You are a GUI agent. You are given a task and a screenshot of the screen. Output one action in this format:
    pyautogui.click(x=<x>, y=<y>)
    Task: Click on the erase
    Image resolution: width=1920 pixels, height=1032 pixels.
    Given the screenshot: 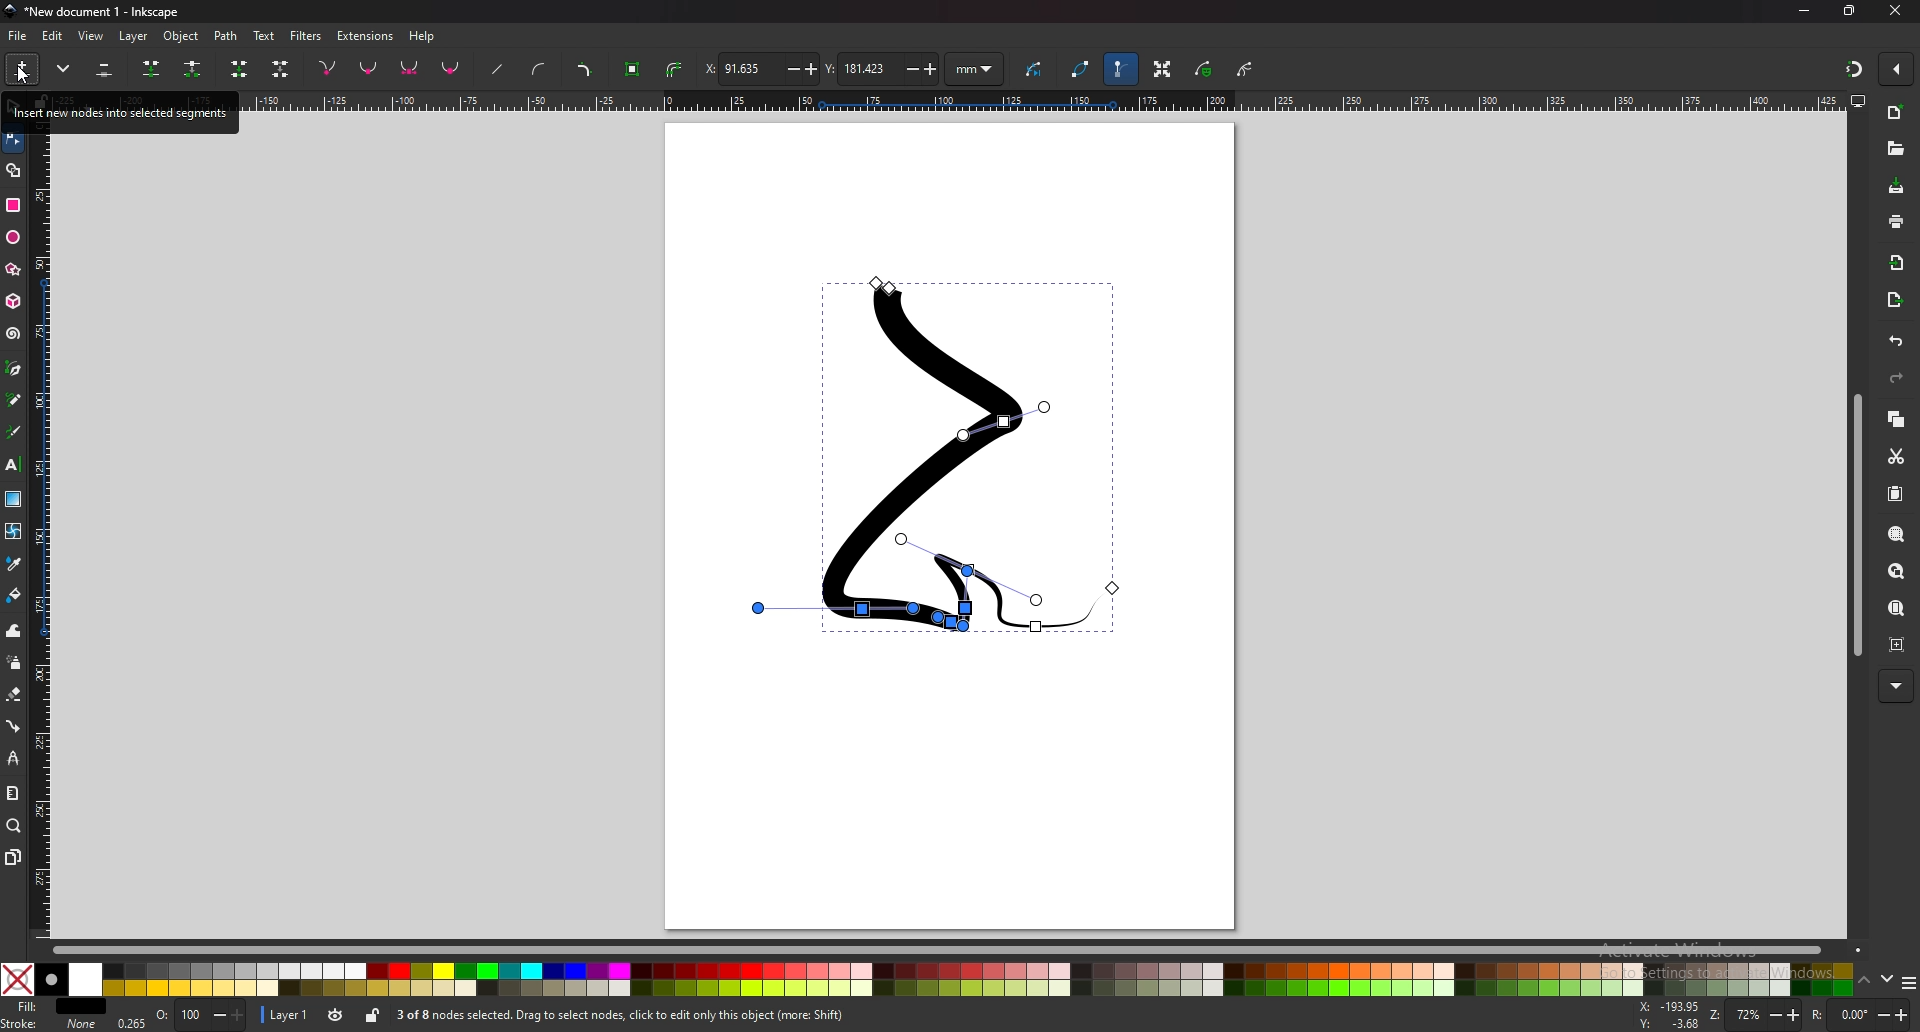 What is the action you would take?
    pyautogui.click(x=14, y=695)
    